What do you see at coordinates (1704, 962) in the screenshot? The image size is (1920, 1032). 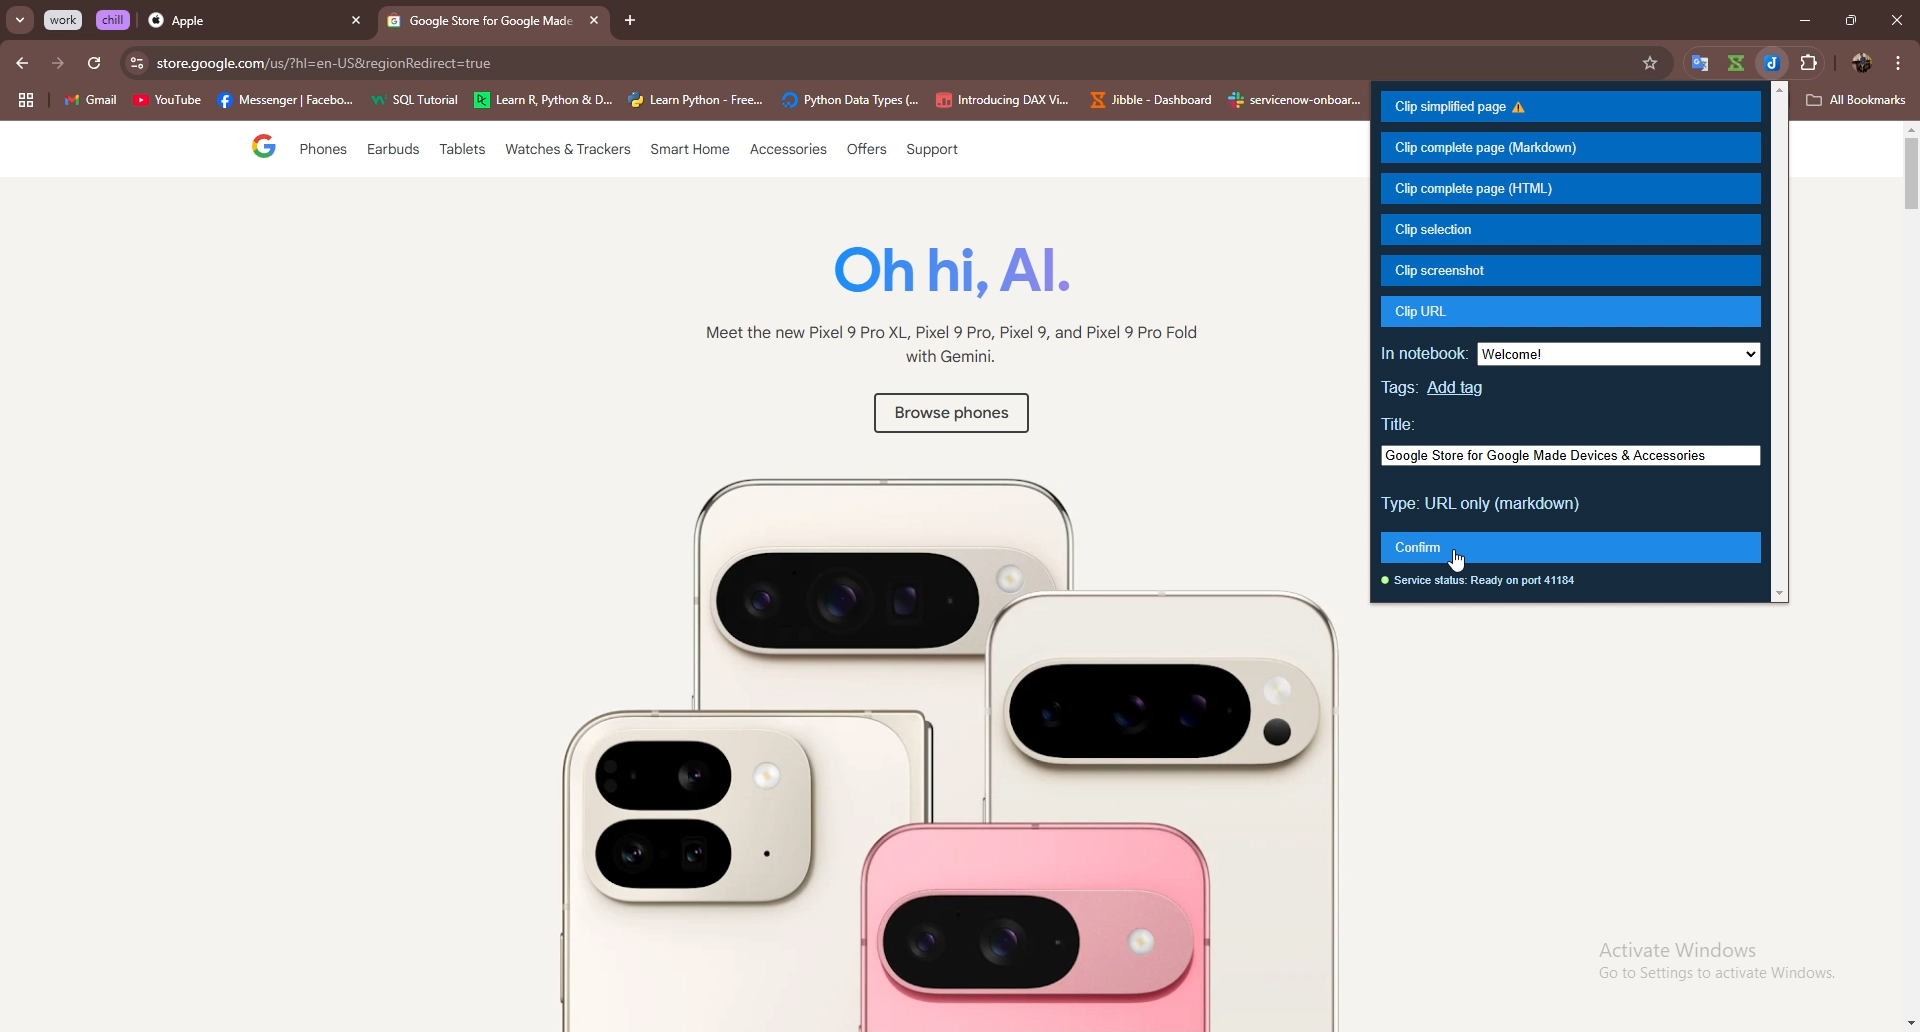 I see `Activate Windows
Go to Settings to activate Windows.` at bounding box center [1704, 962].